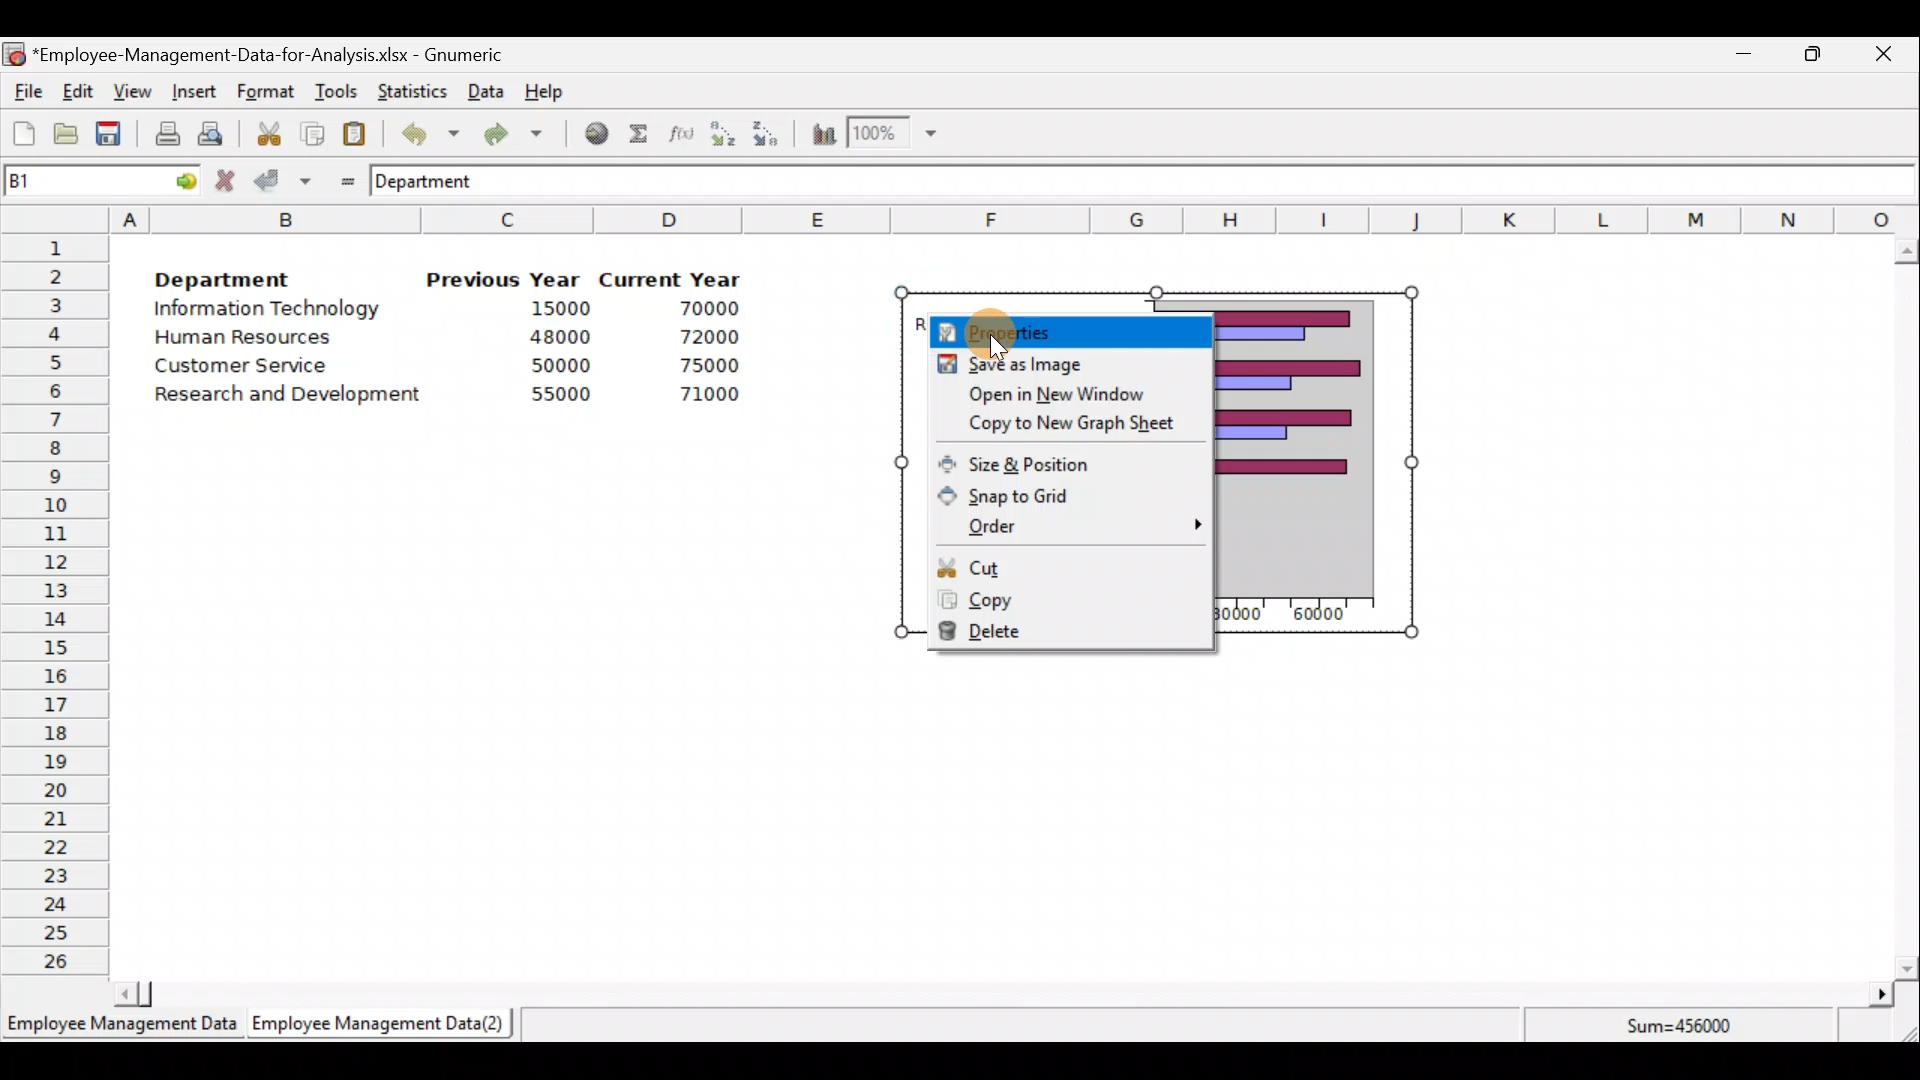  I want to click on Statistics, so click(408, 89).